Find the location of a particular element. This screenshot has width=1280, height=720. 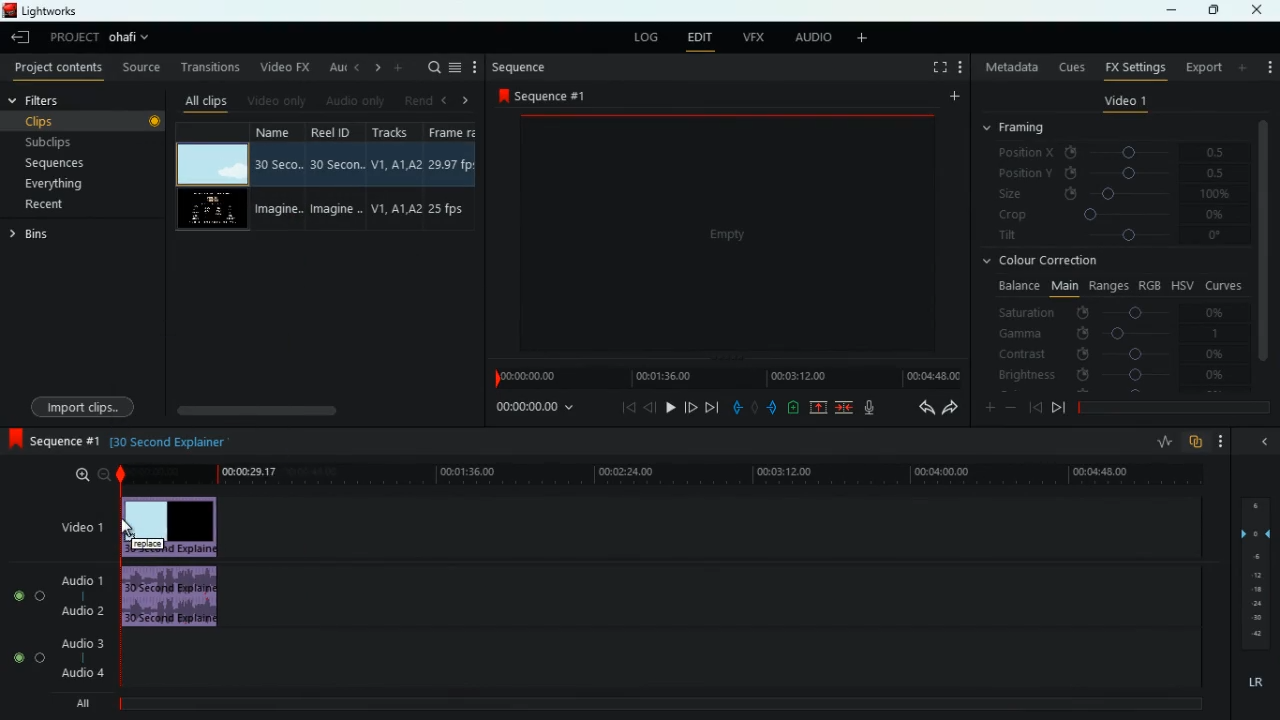

-18 (layer) is located at coordinates (1257, 590).